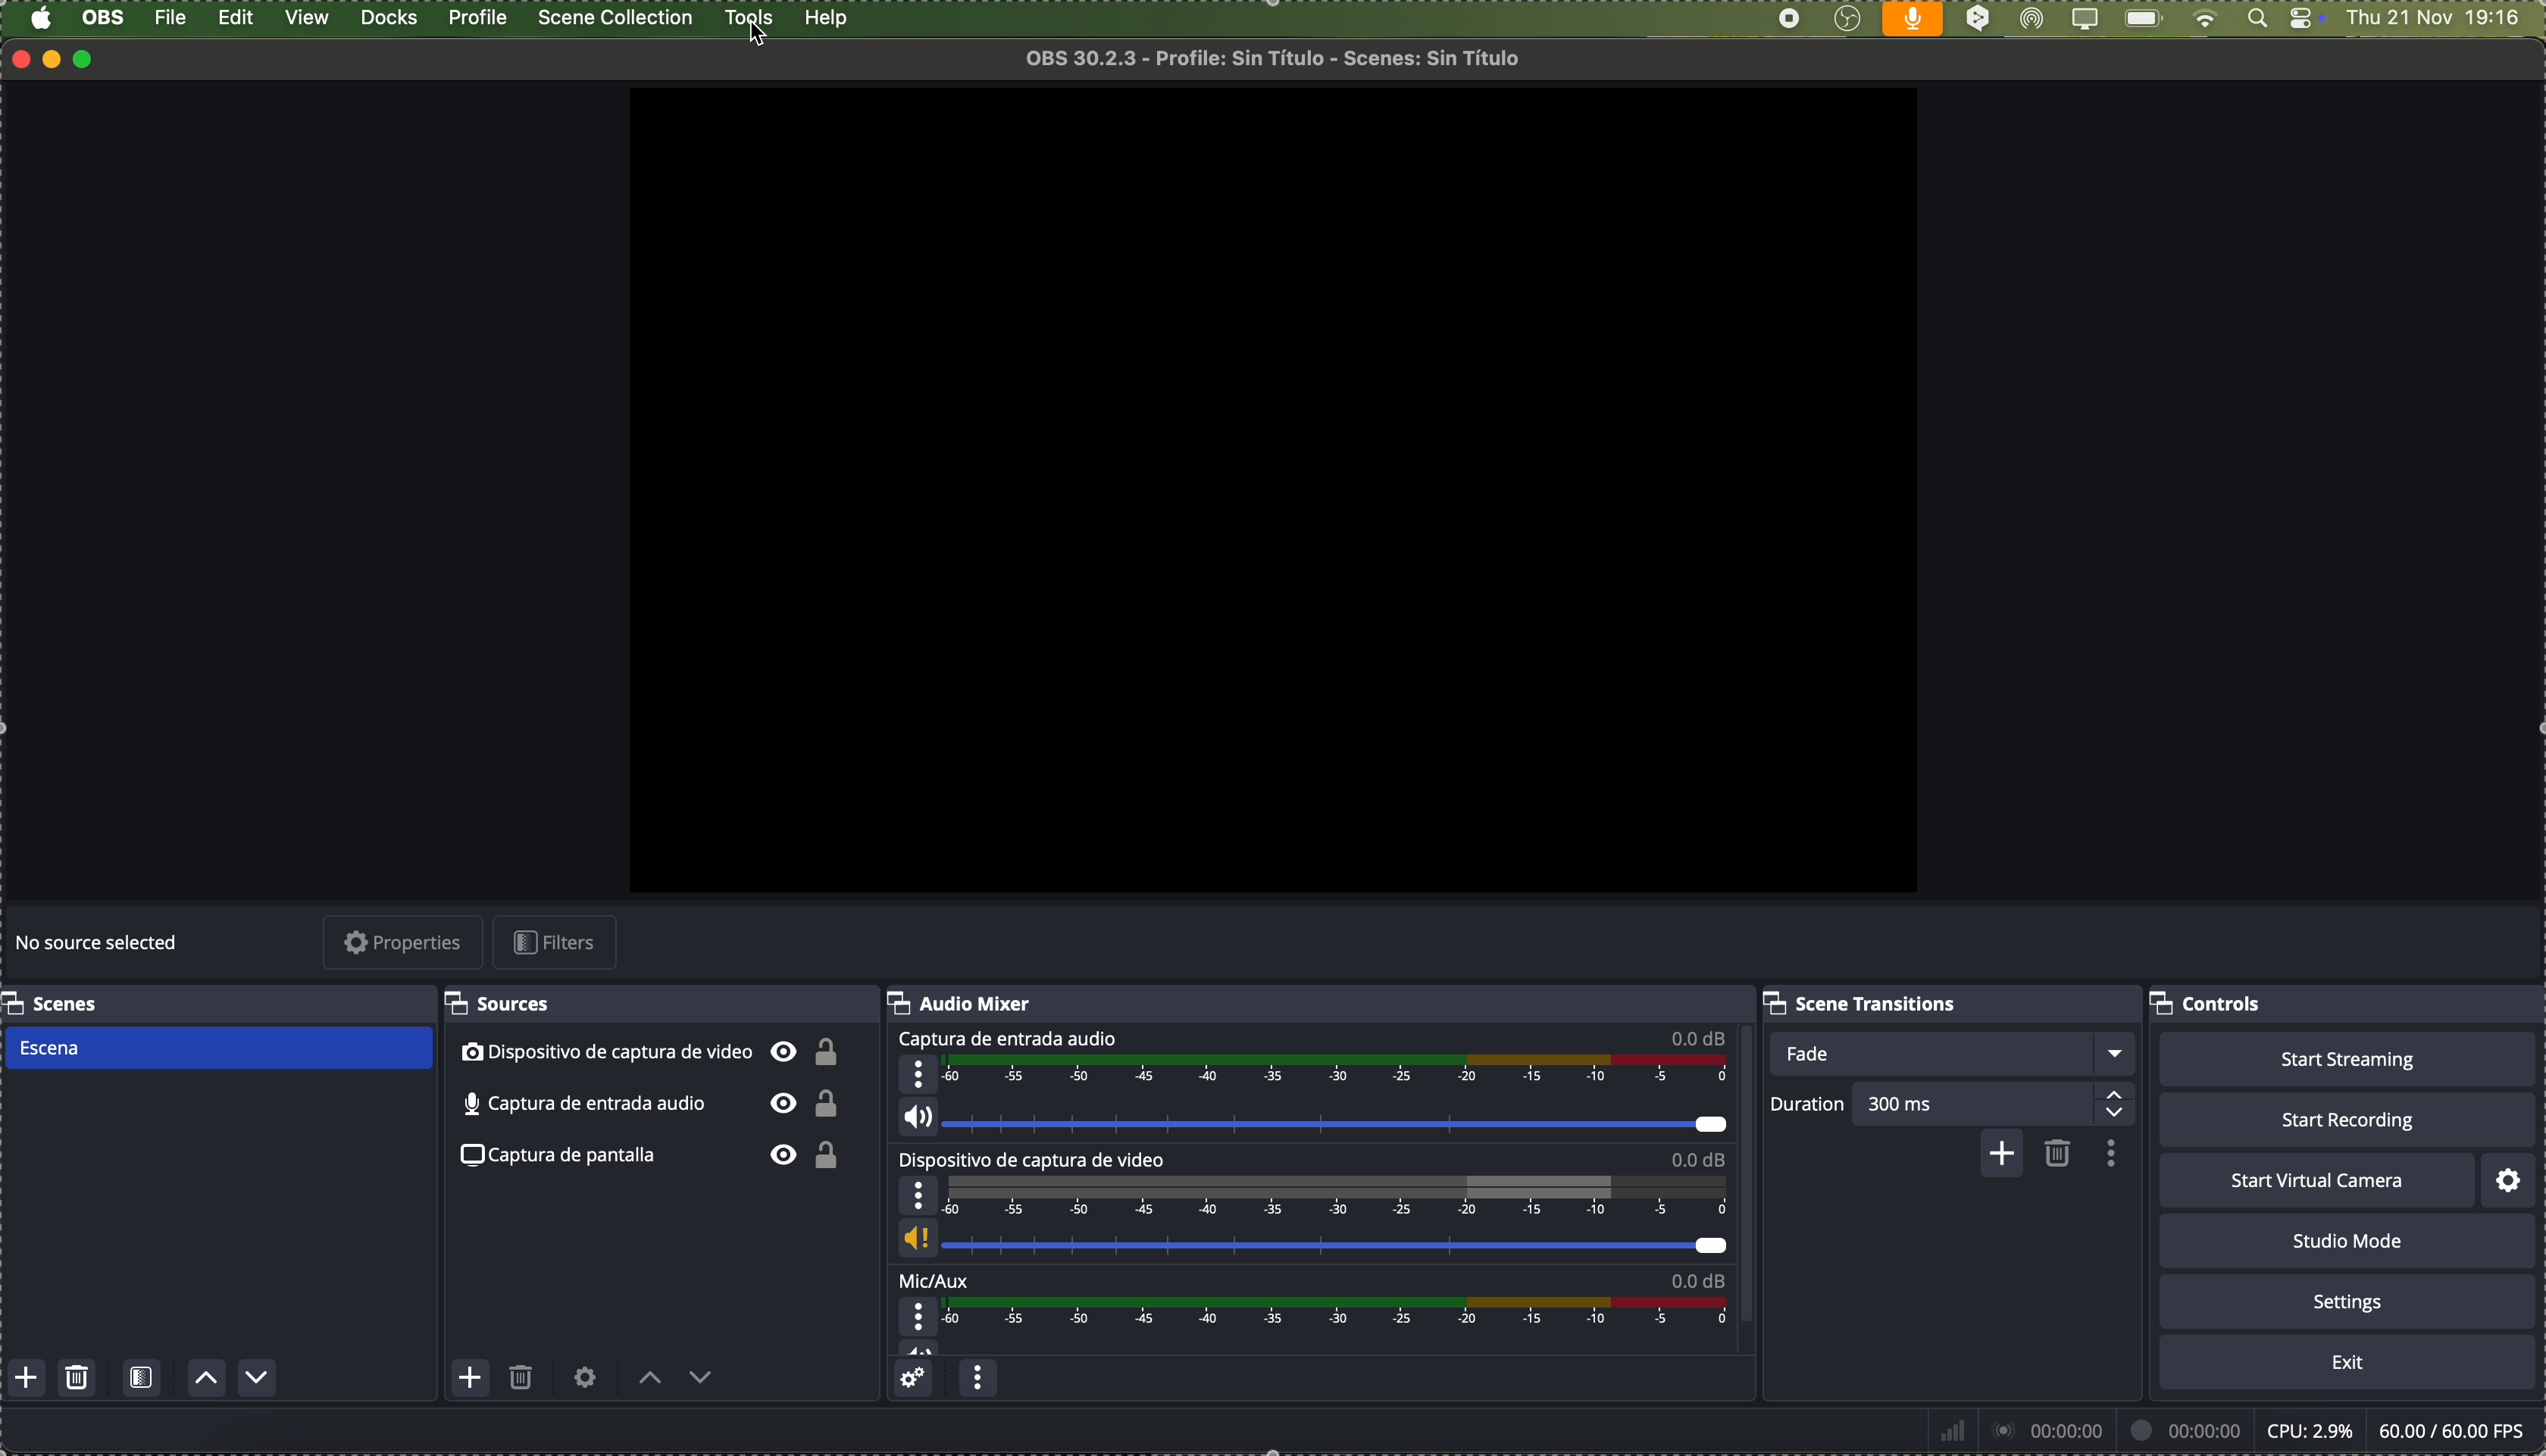  Describe the element at coordinates (2210, 1006) in the screenshot. I see `controls` at that location.